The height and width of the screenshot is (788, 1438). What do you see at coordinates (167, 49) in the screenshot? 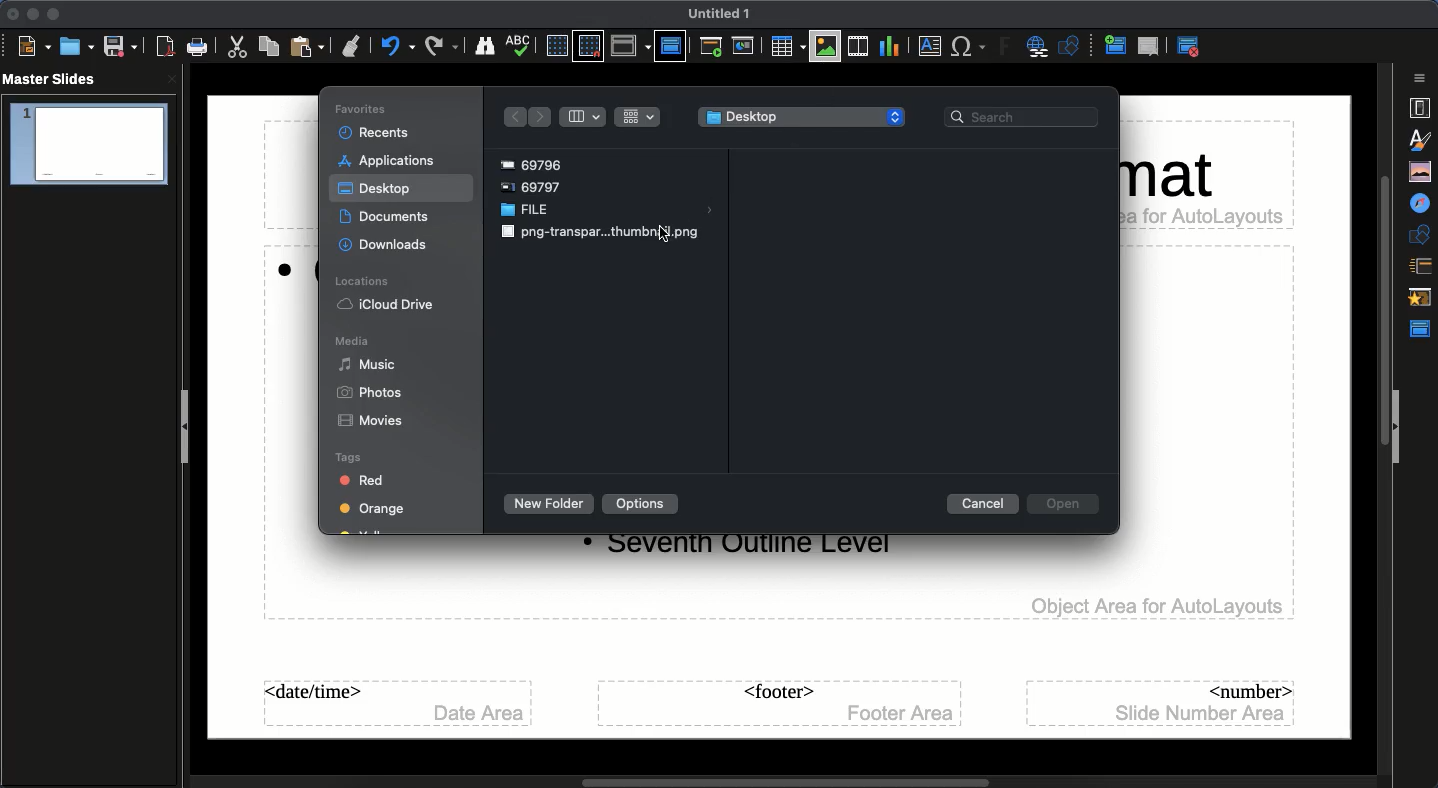
I see `Save as PDF` at bounding box center [167, 49].